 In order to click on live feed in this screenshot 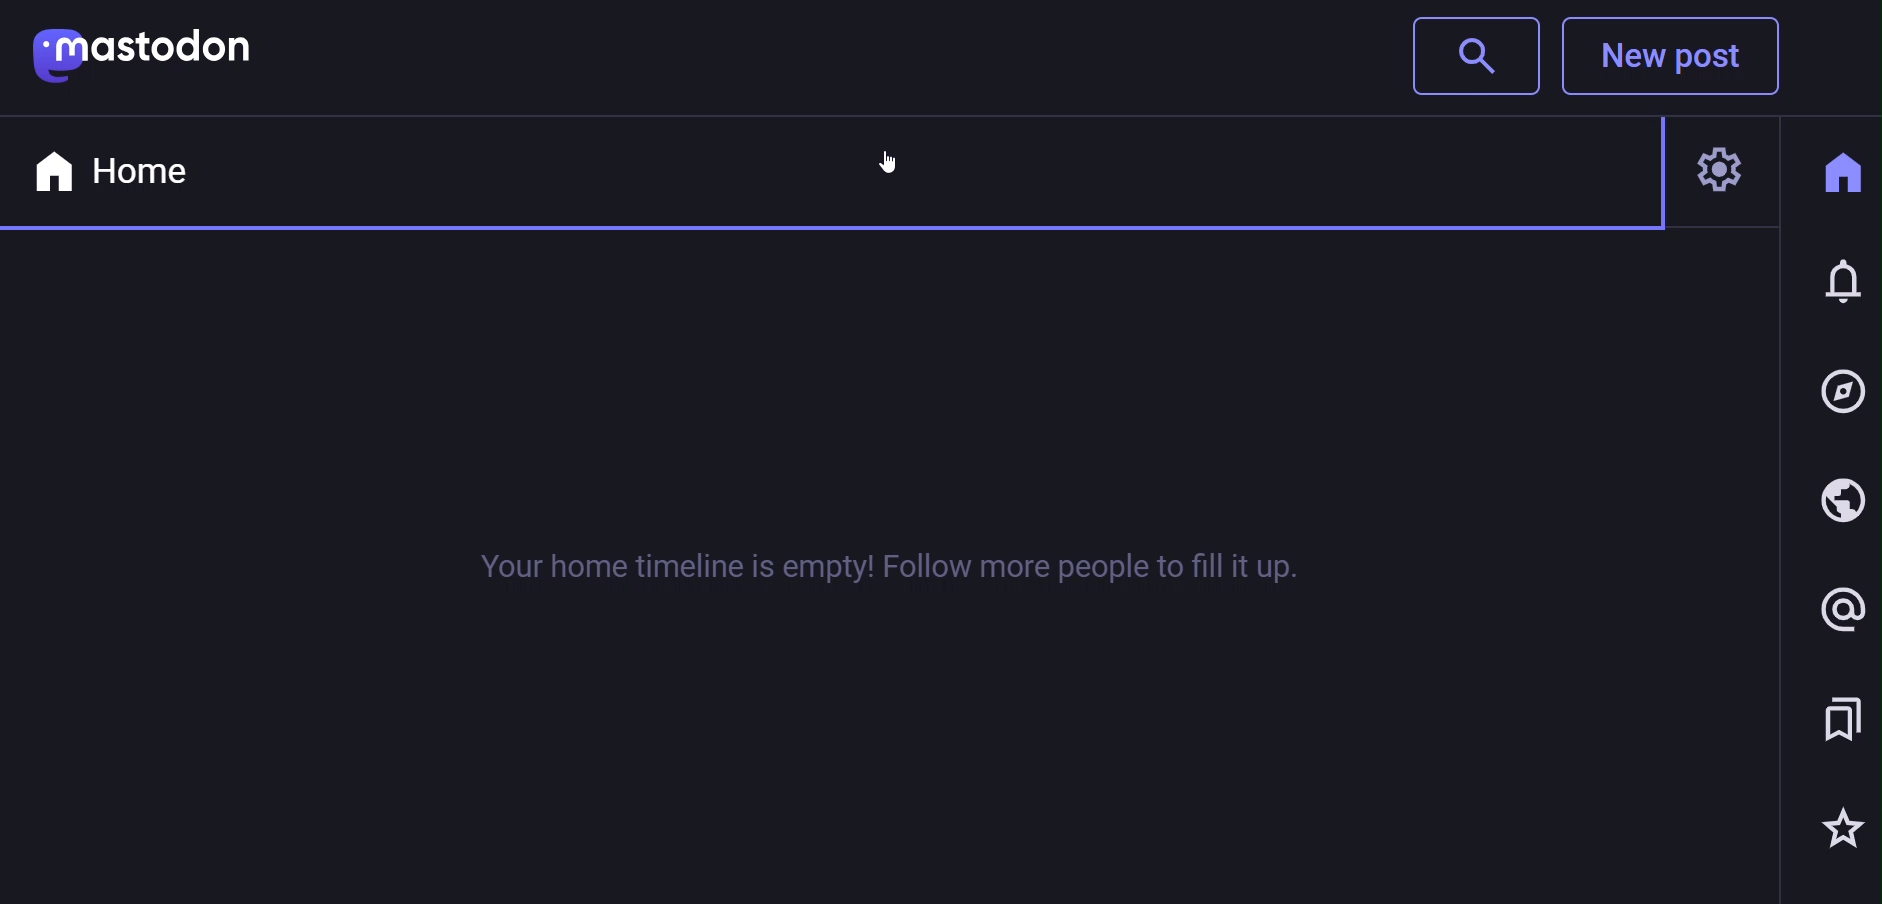, I will do `click(1838, 504)`.